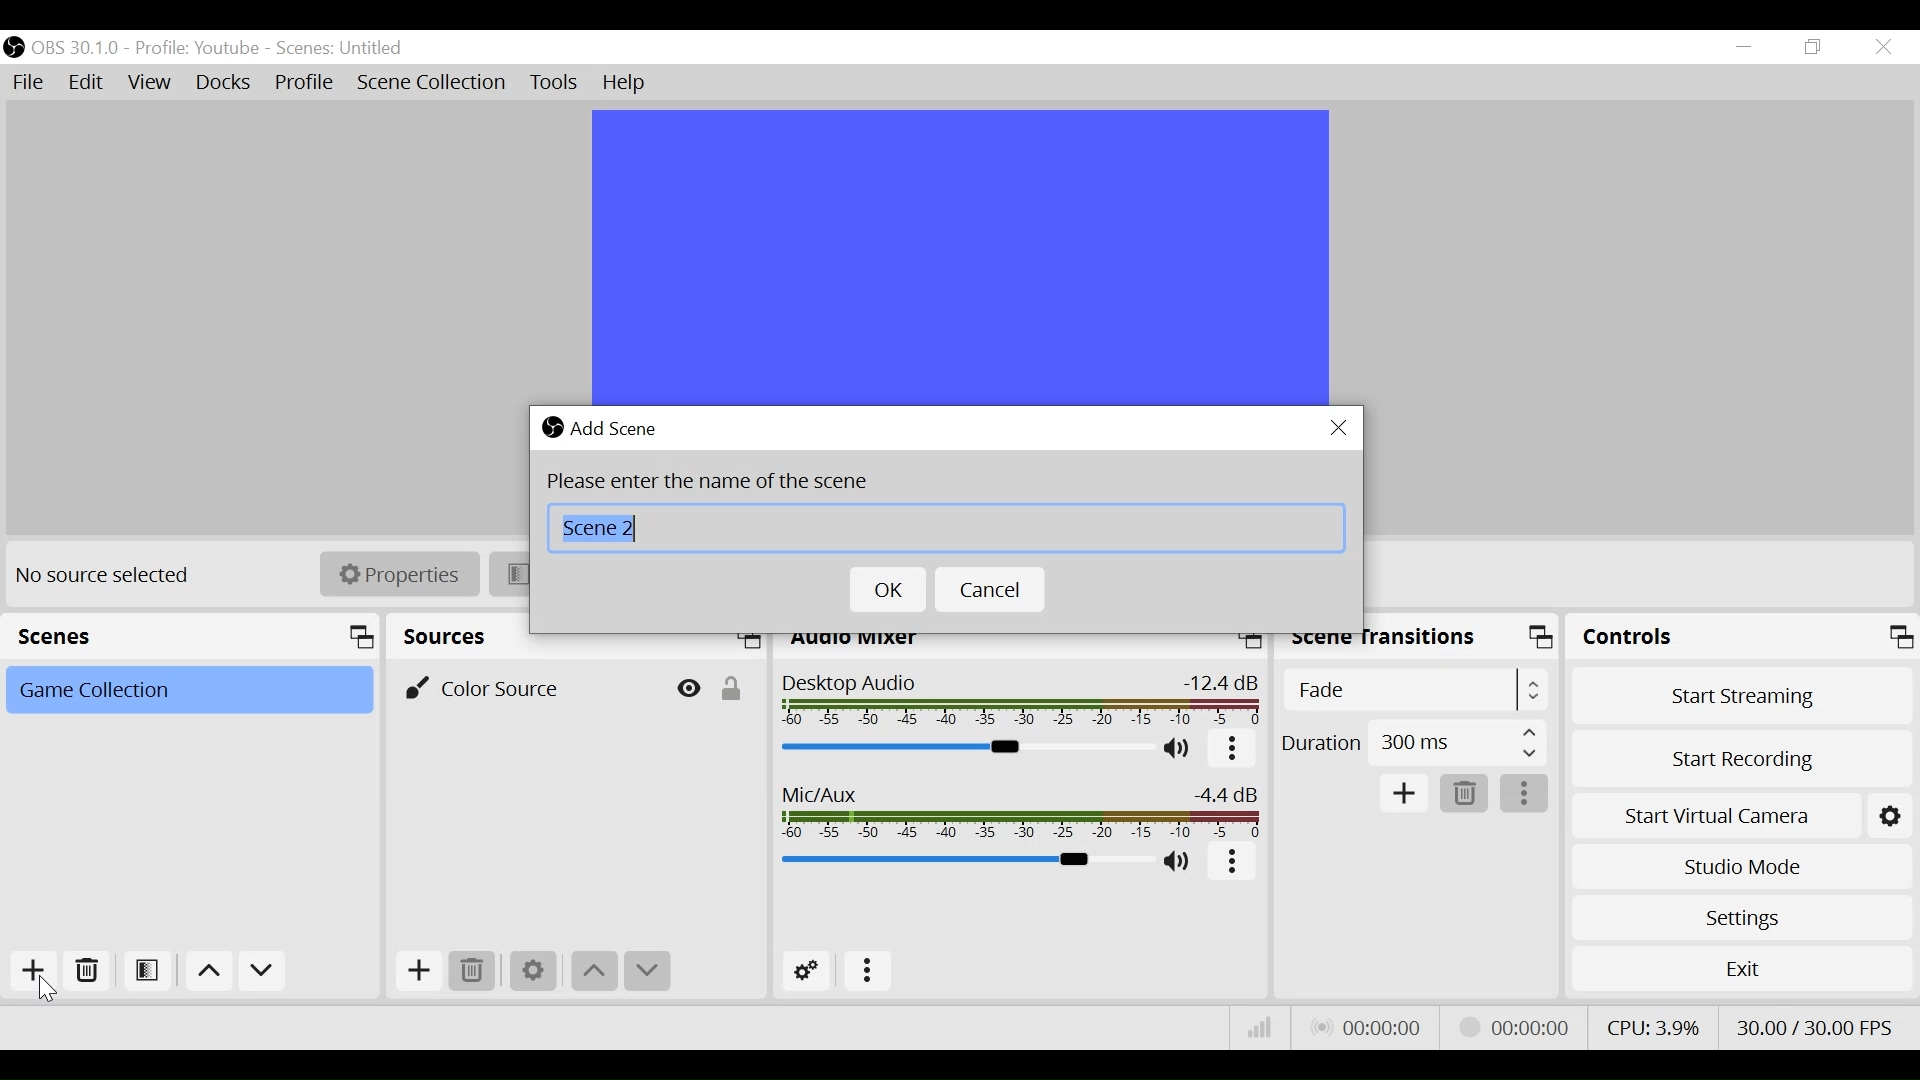  What do you see at coordinates (151, 86) in the screenshot?
I see `View` at bounding box center [151, 86].